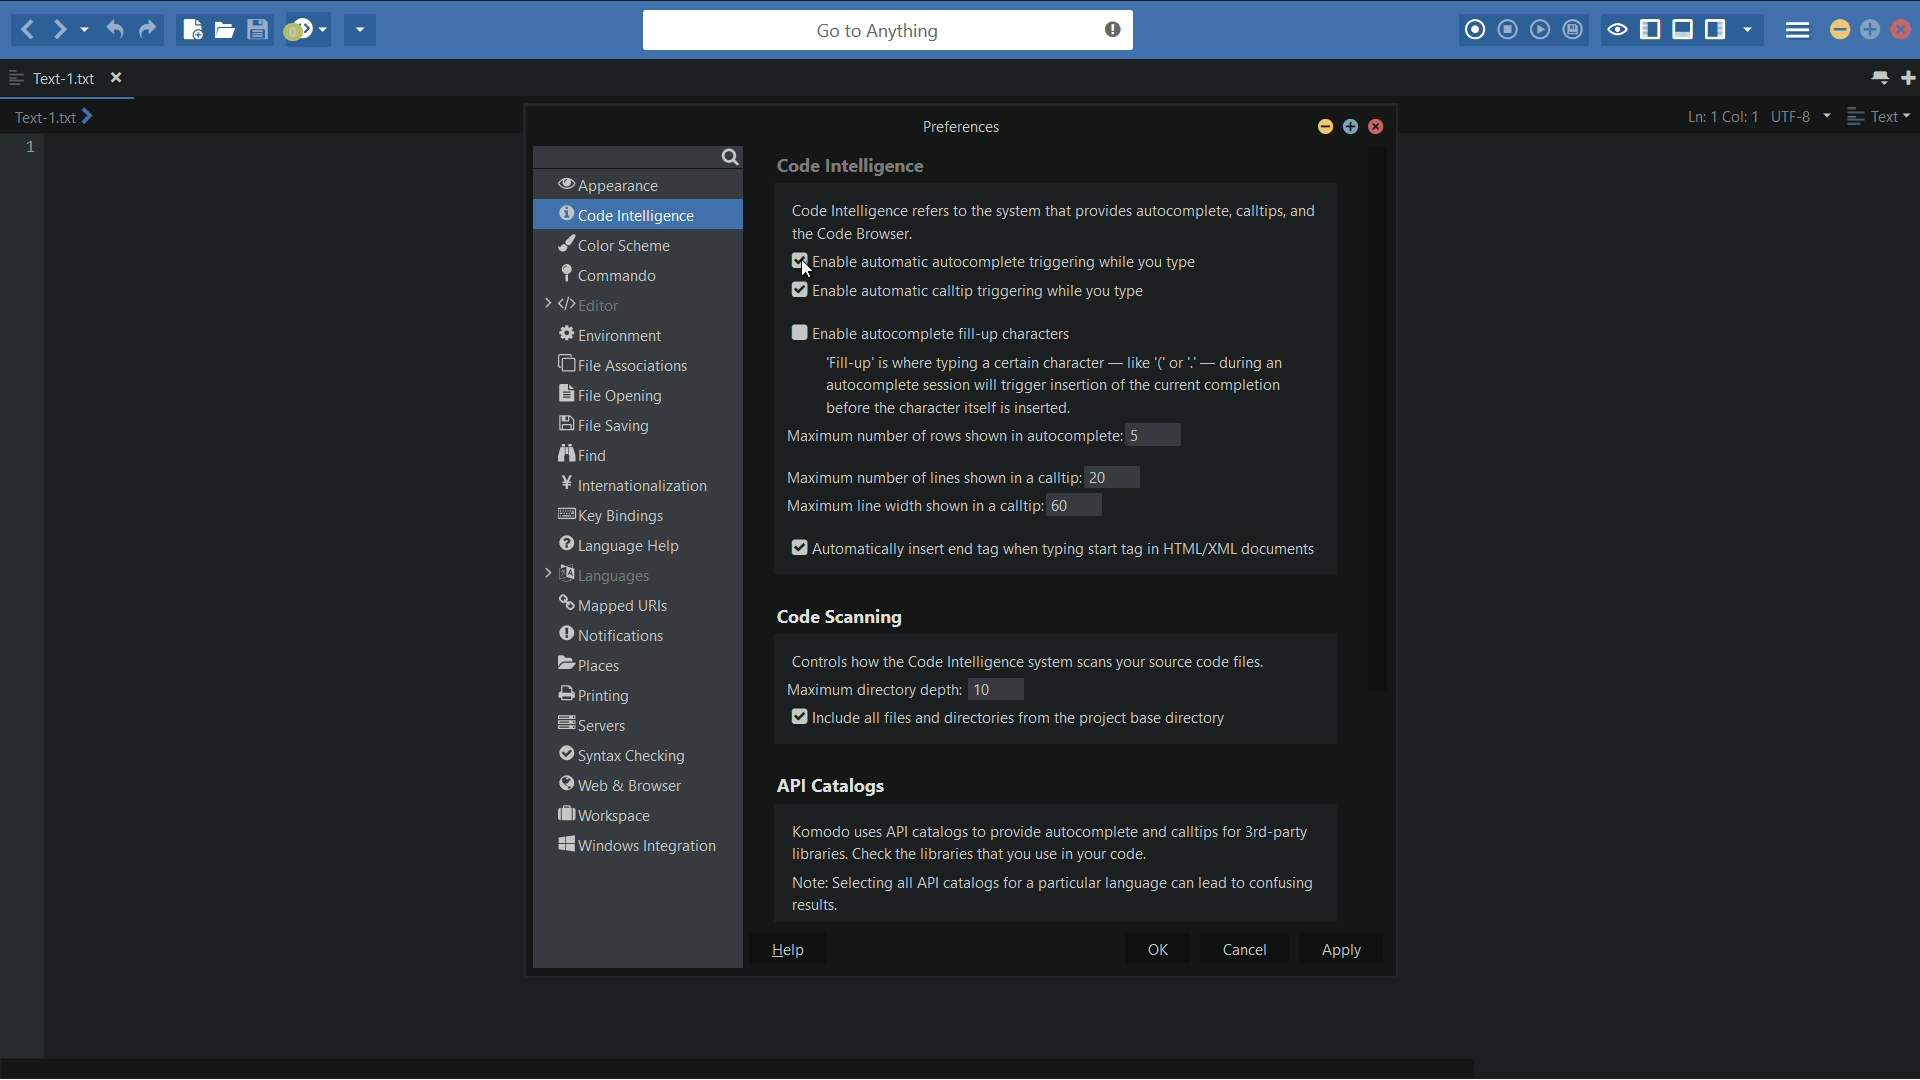  Describe the element at coordinates (1100, 478) in the screenshot. I see `20` at that location.